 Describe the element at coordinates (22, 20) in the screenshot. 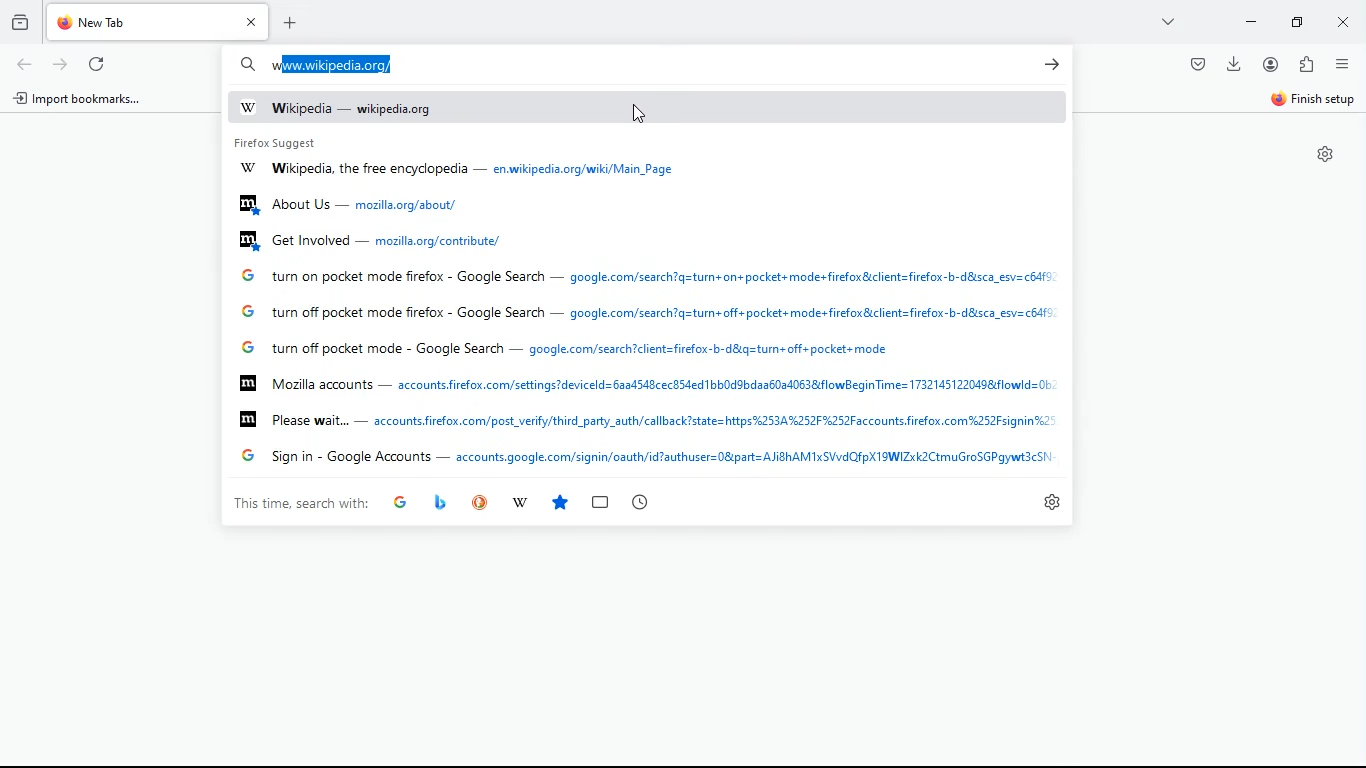

I see `hystoric` at that location.